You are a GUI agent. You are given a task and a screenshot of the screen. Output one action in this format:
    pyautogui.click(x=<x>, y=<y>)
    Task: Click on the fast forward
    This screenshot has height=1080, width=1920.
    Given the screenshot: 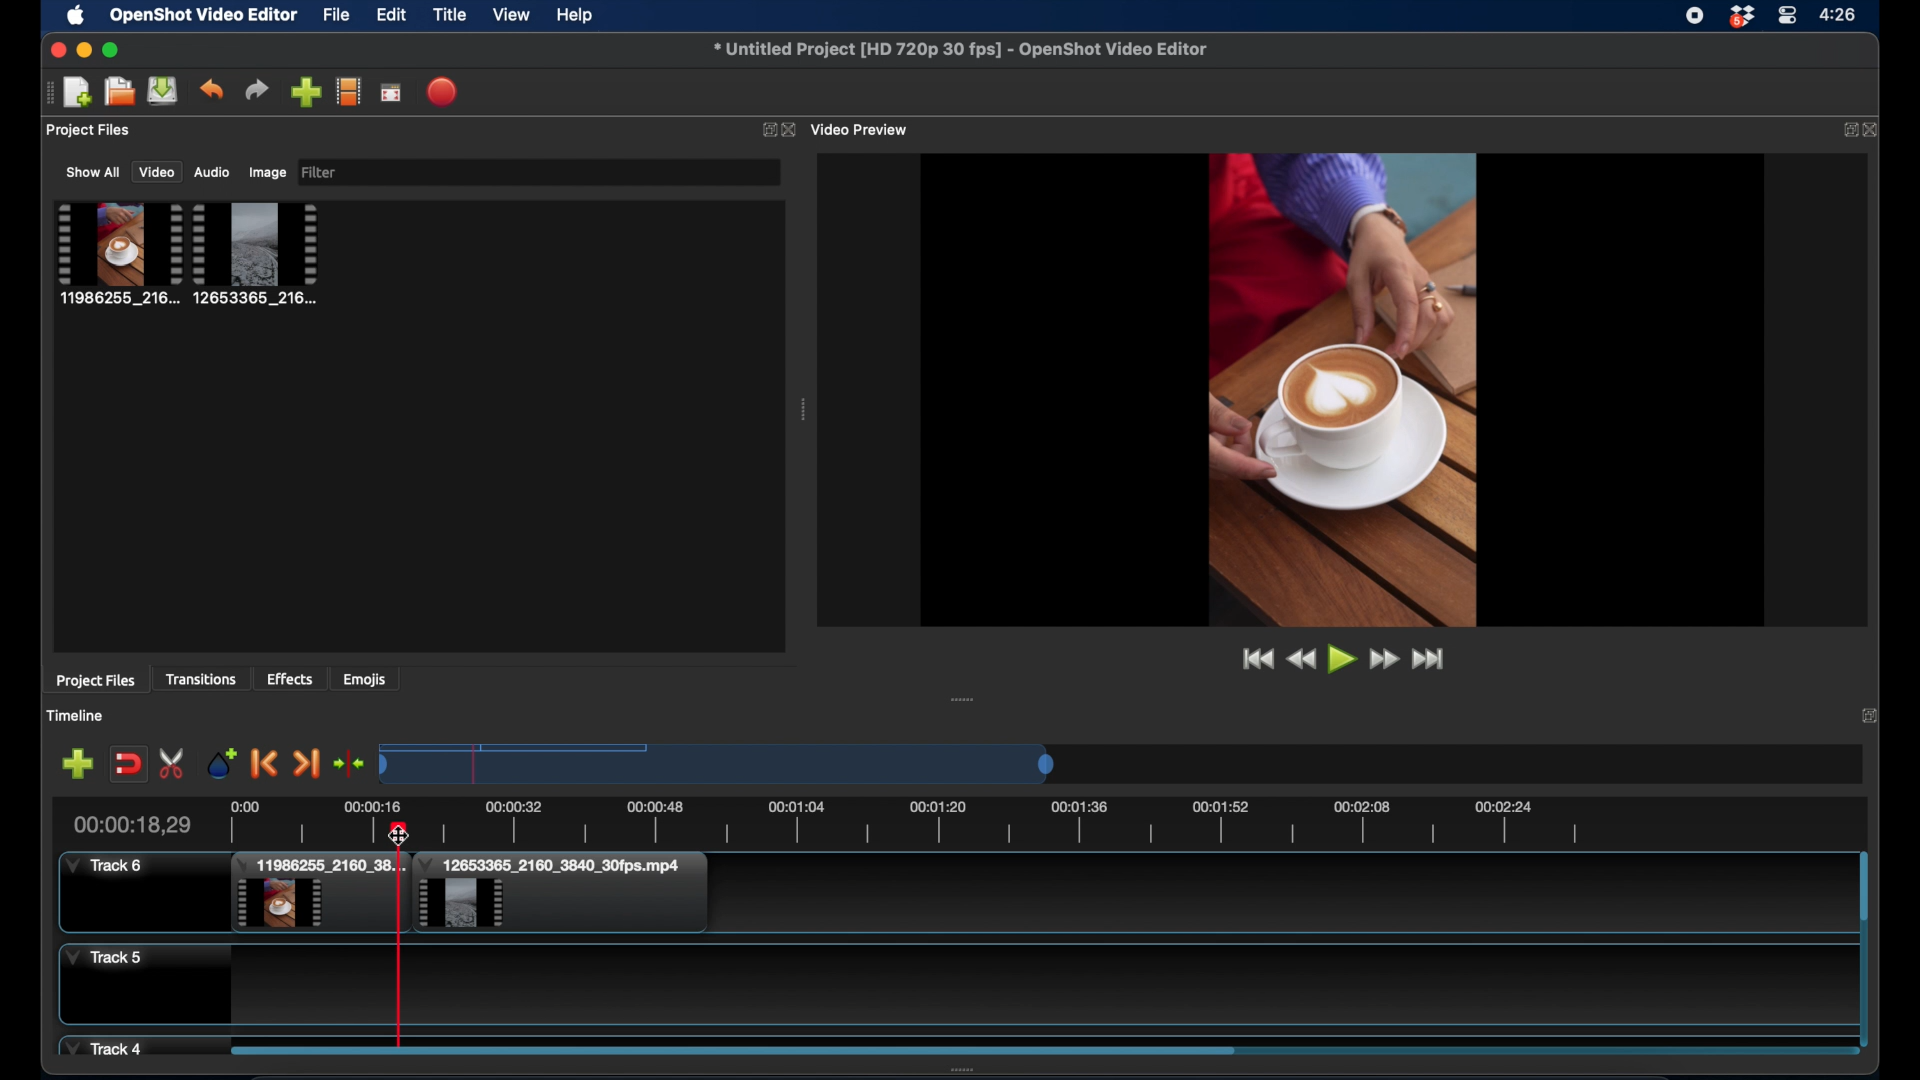 What is the action you would take?
    pyautogui.click(x=1383, y=659)
    